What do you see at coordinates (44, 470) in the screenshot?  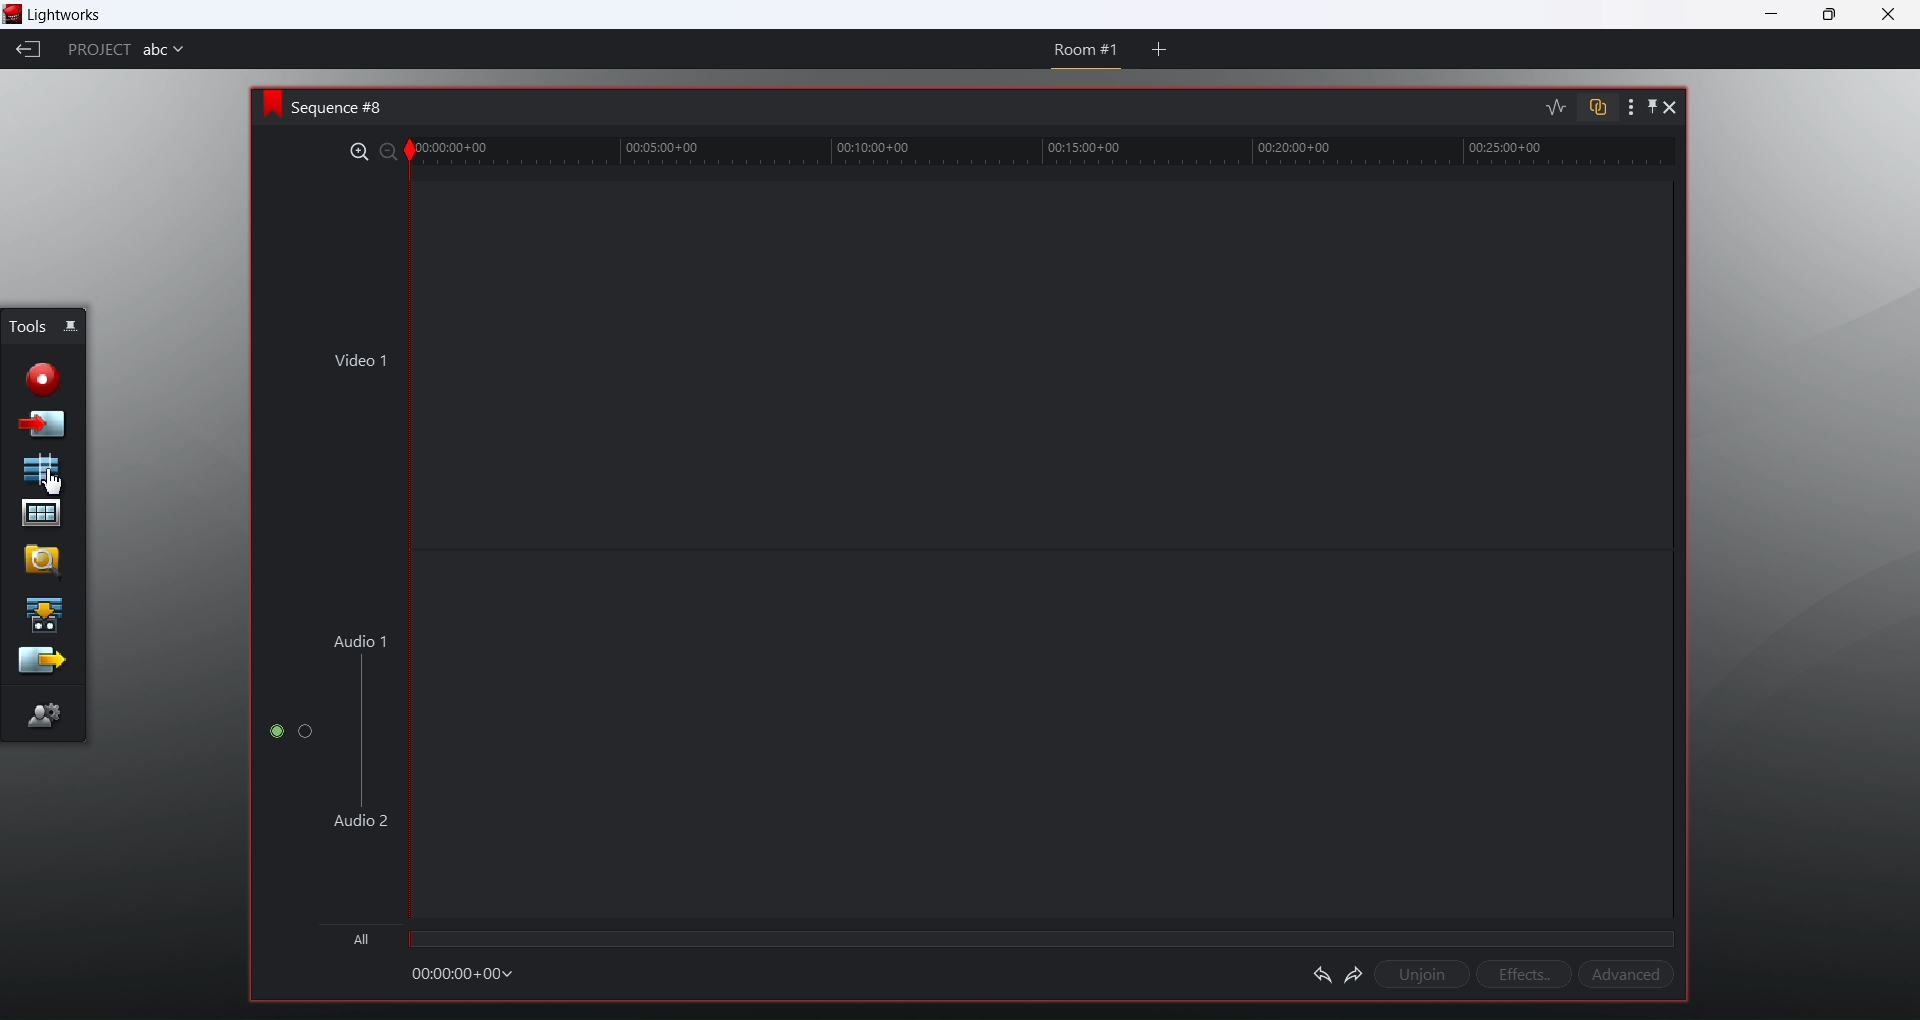 I see `new sequence` at bounding box center [44, 470].